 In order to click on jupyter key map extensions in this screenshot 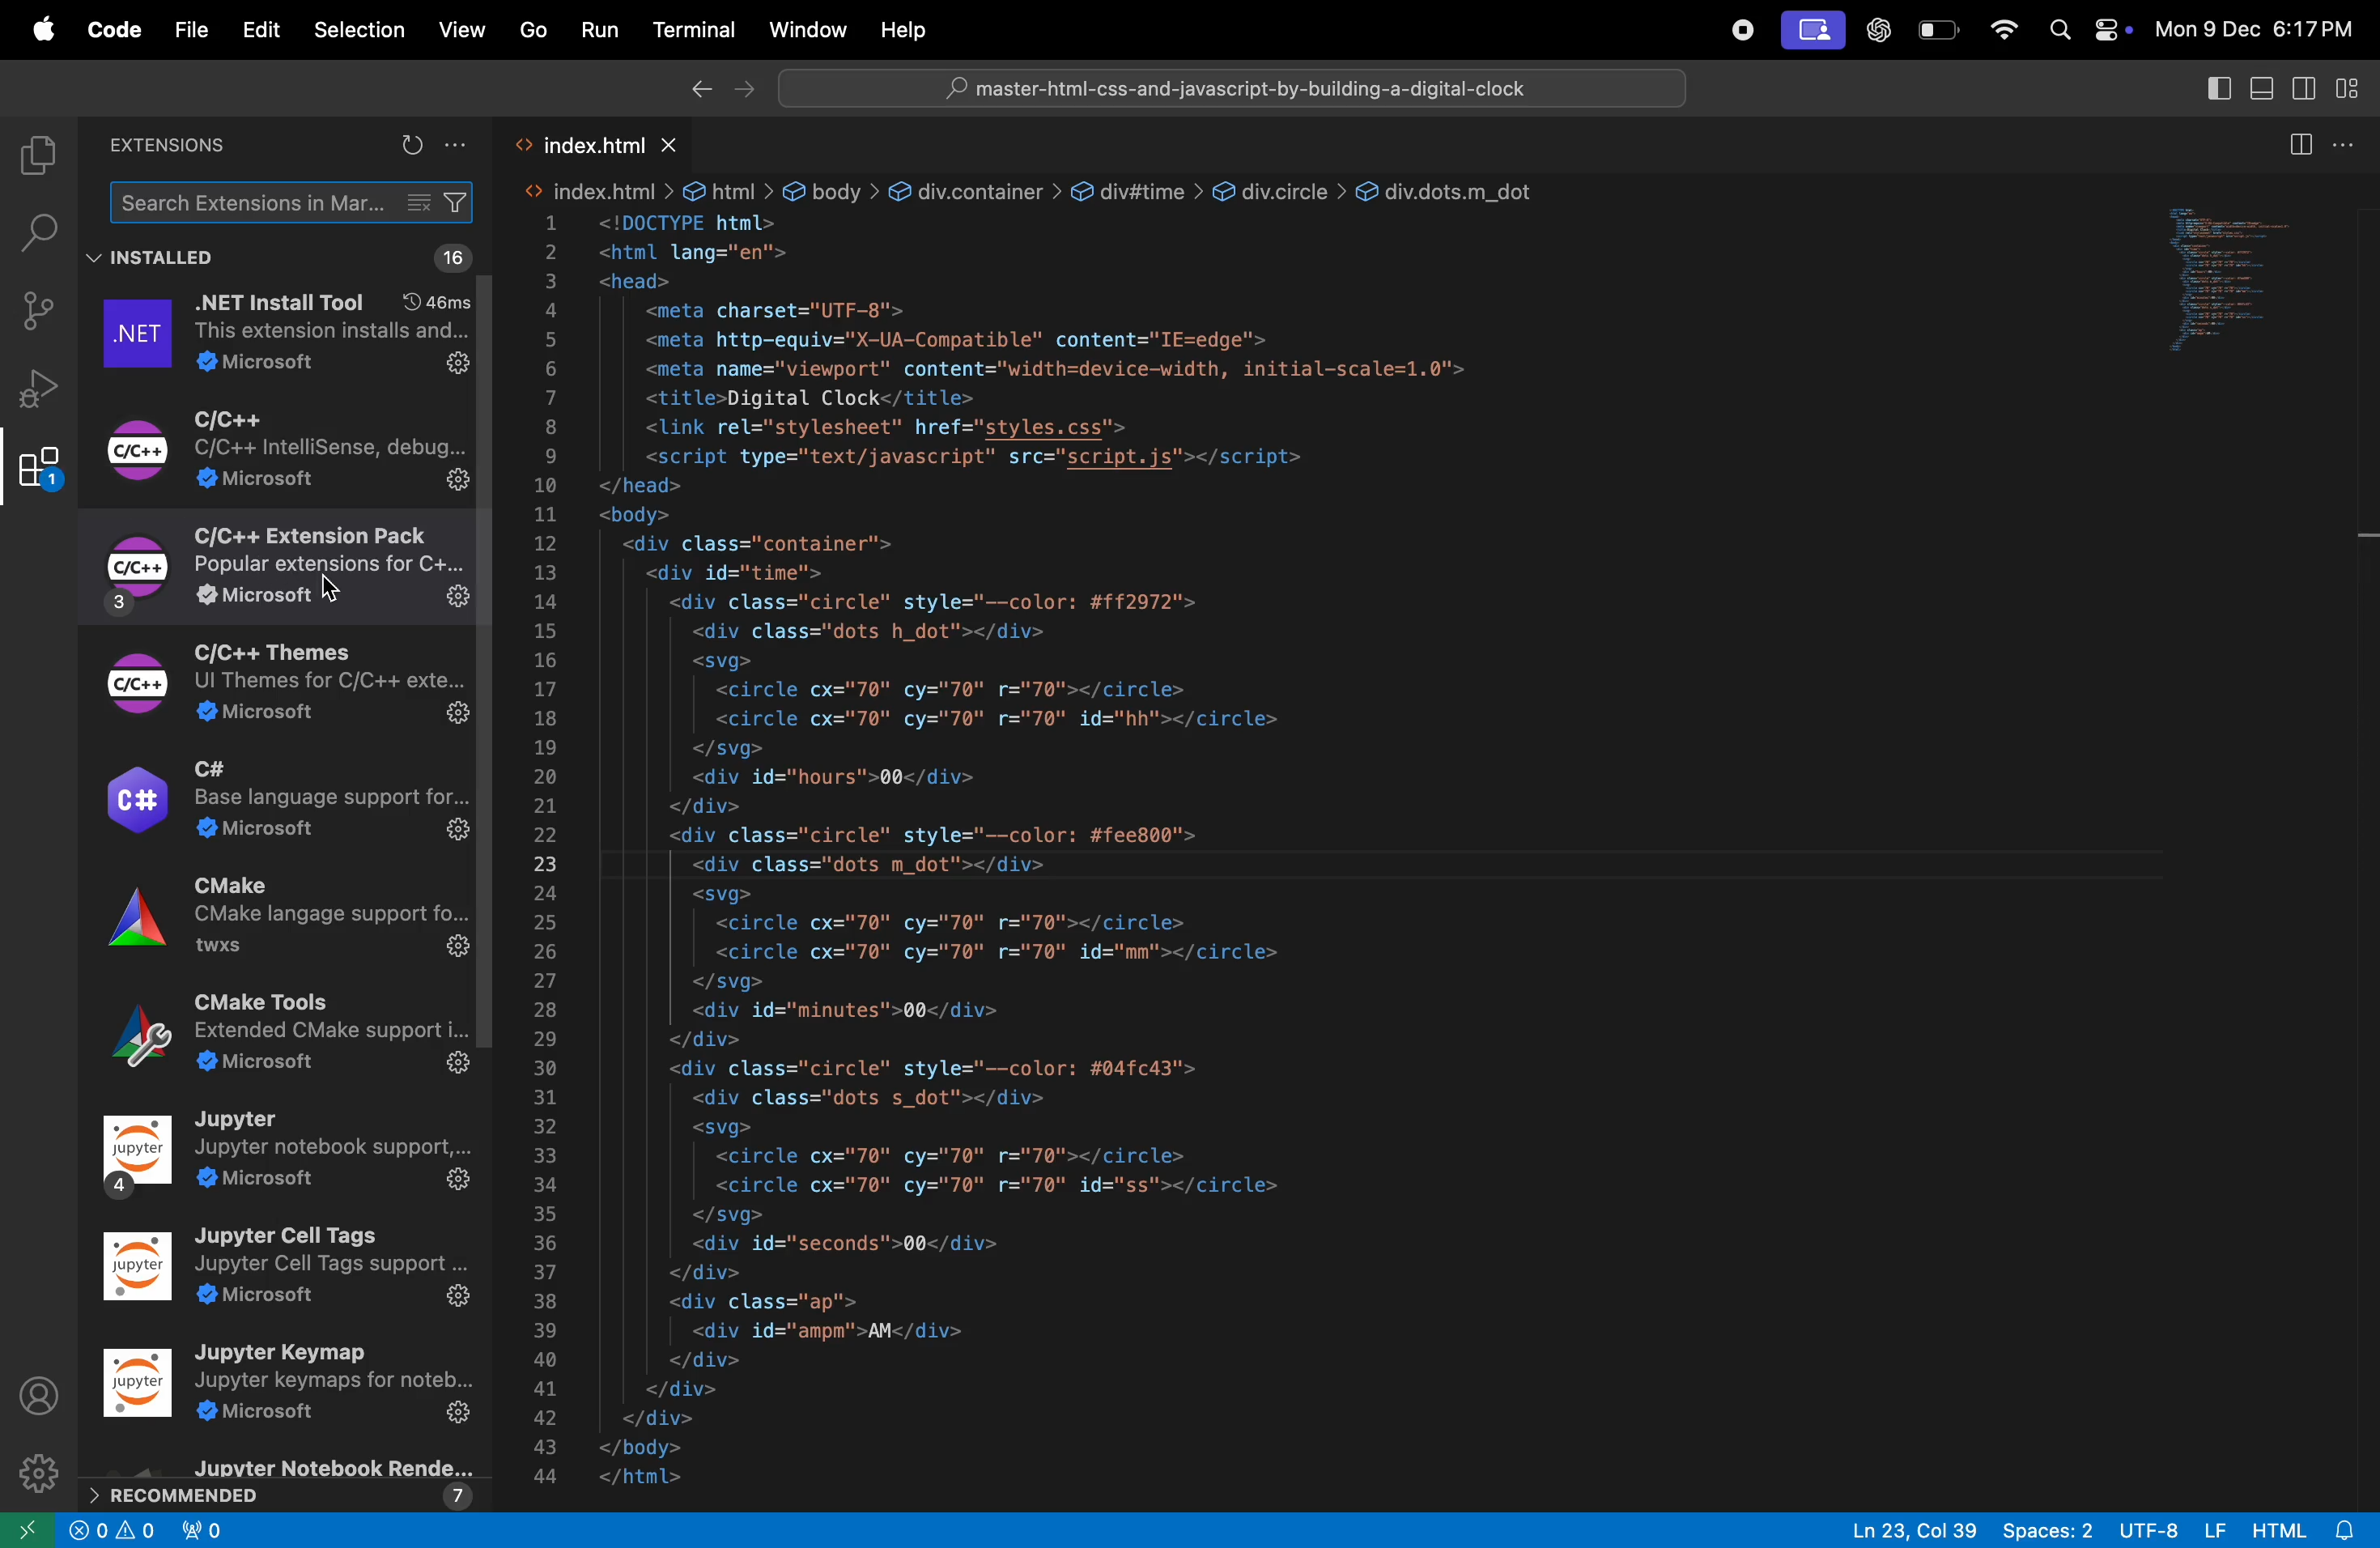, I will do `click(289, 1387)`.